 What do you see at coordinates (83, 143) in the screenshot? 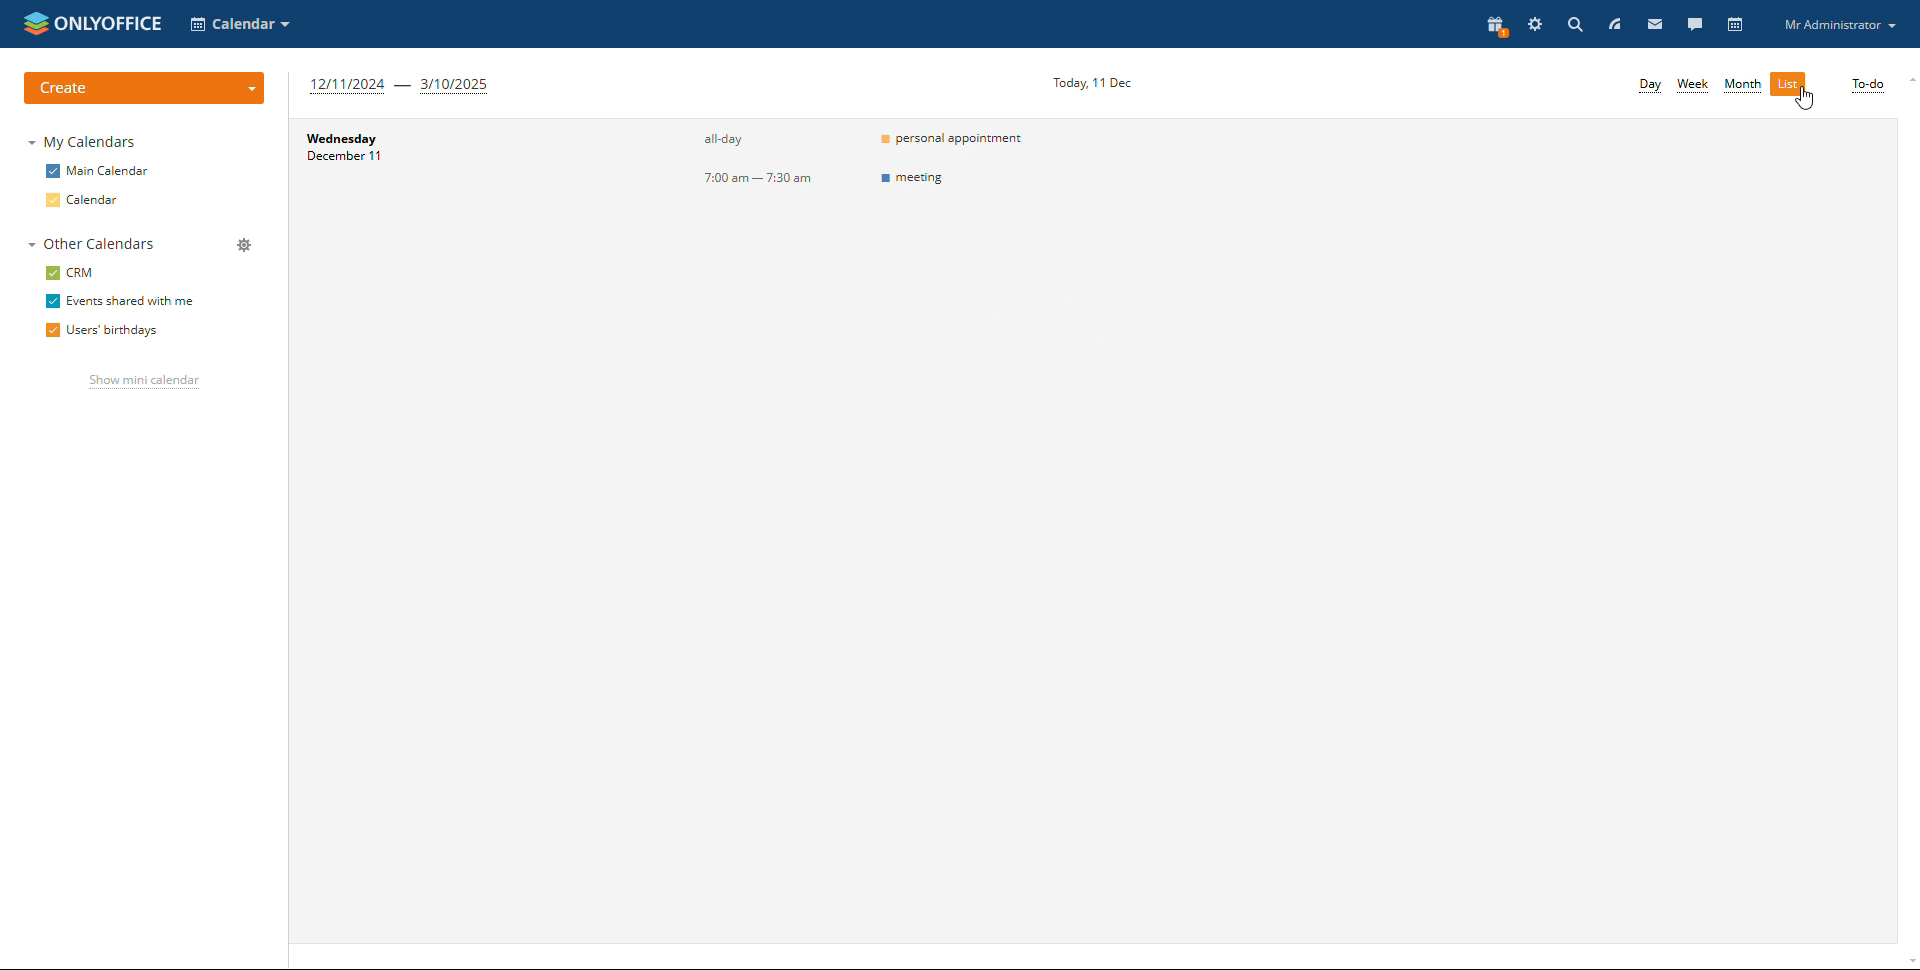
I see `my calendars` at bounding box center [83, 143].